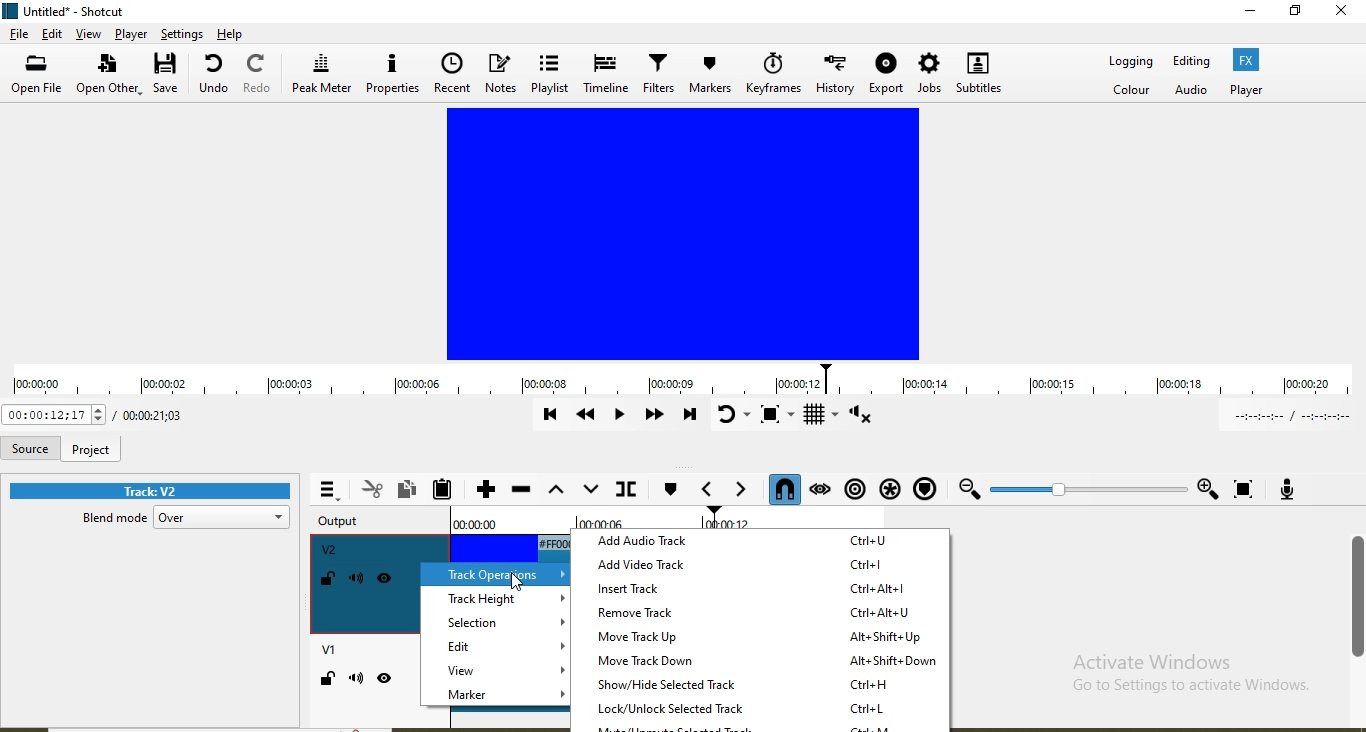  I want to click on Toggle play or pause, so click(616, 413).